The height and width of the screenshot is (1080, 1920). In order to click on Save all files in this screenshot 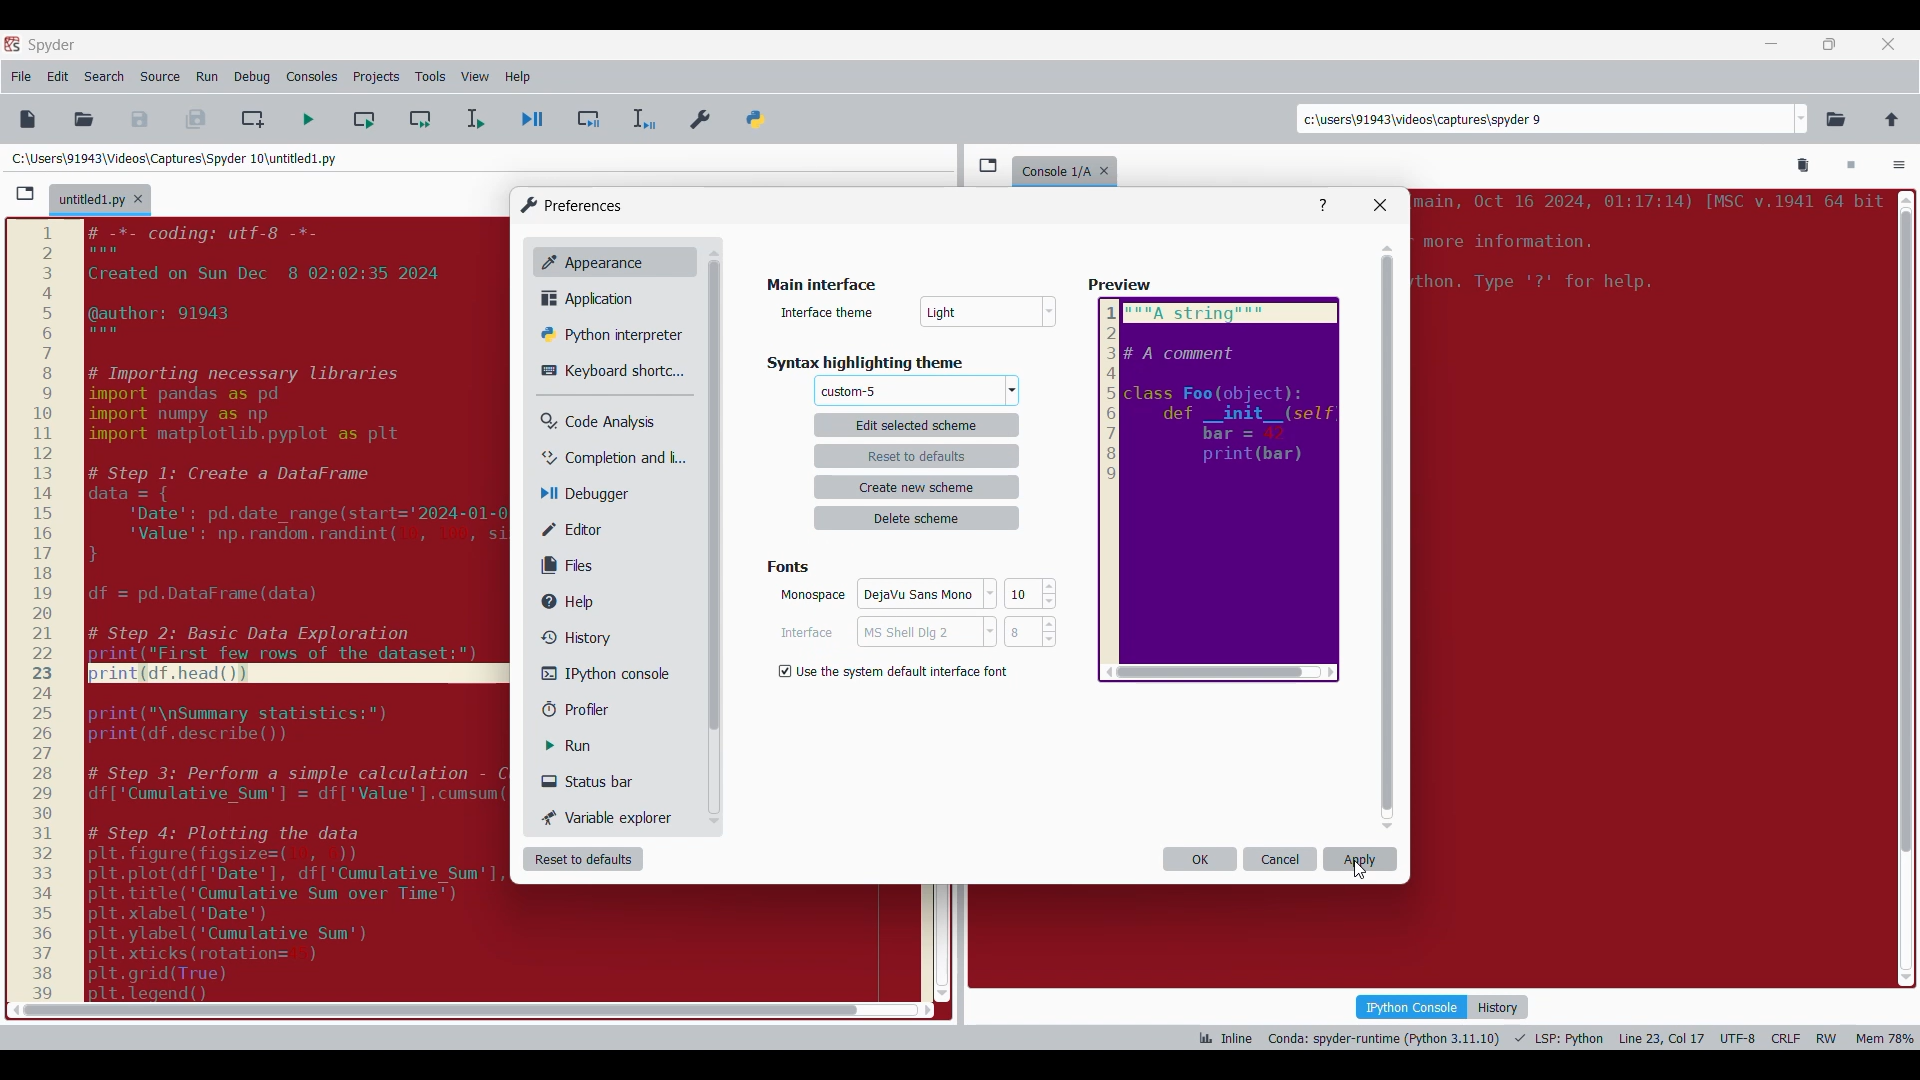, I will do `click(195, 119)`.